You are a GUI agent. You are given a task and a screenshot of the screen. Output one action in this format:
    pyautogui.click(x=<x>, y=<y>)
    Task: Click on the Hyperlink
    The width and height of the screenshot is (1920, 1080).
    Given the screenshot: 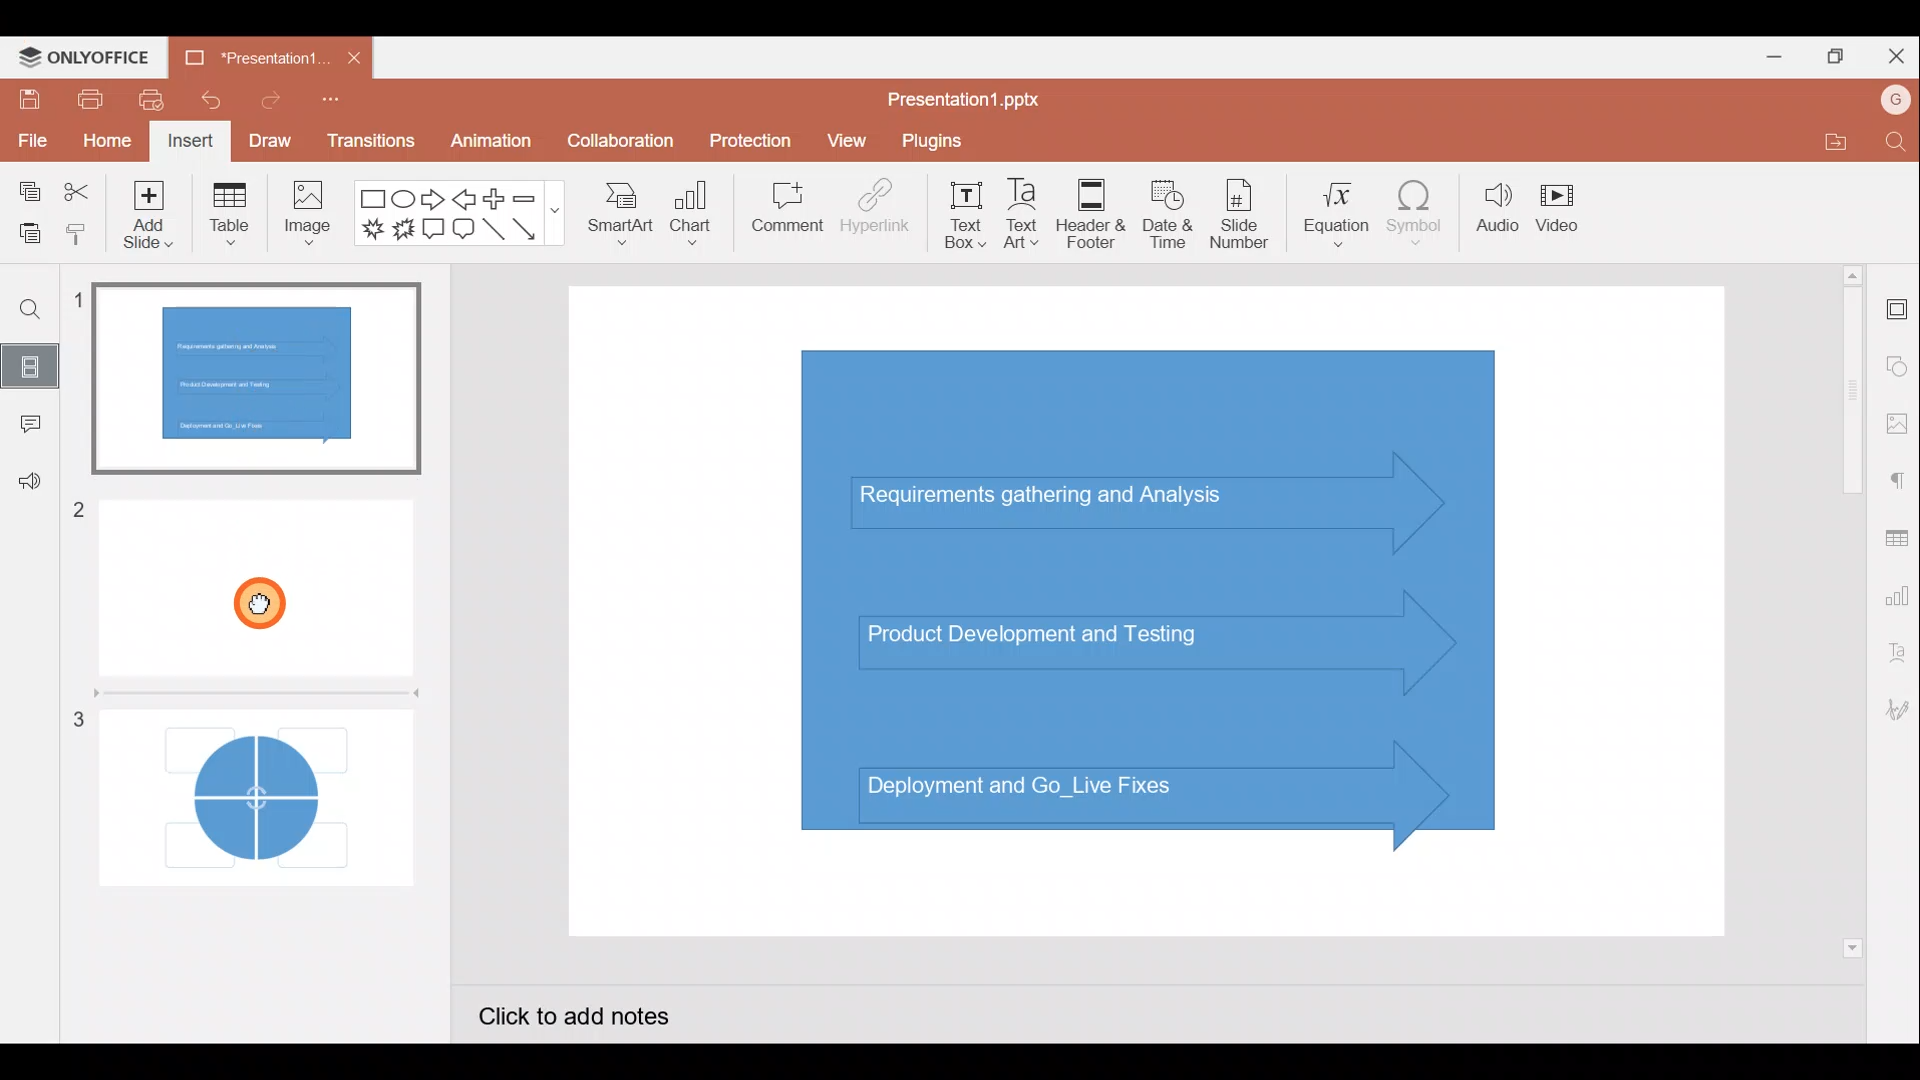 What is the action you would take?
    pyautogui.click(x=875, y=214)
    